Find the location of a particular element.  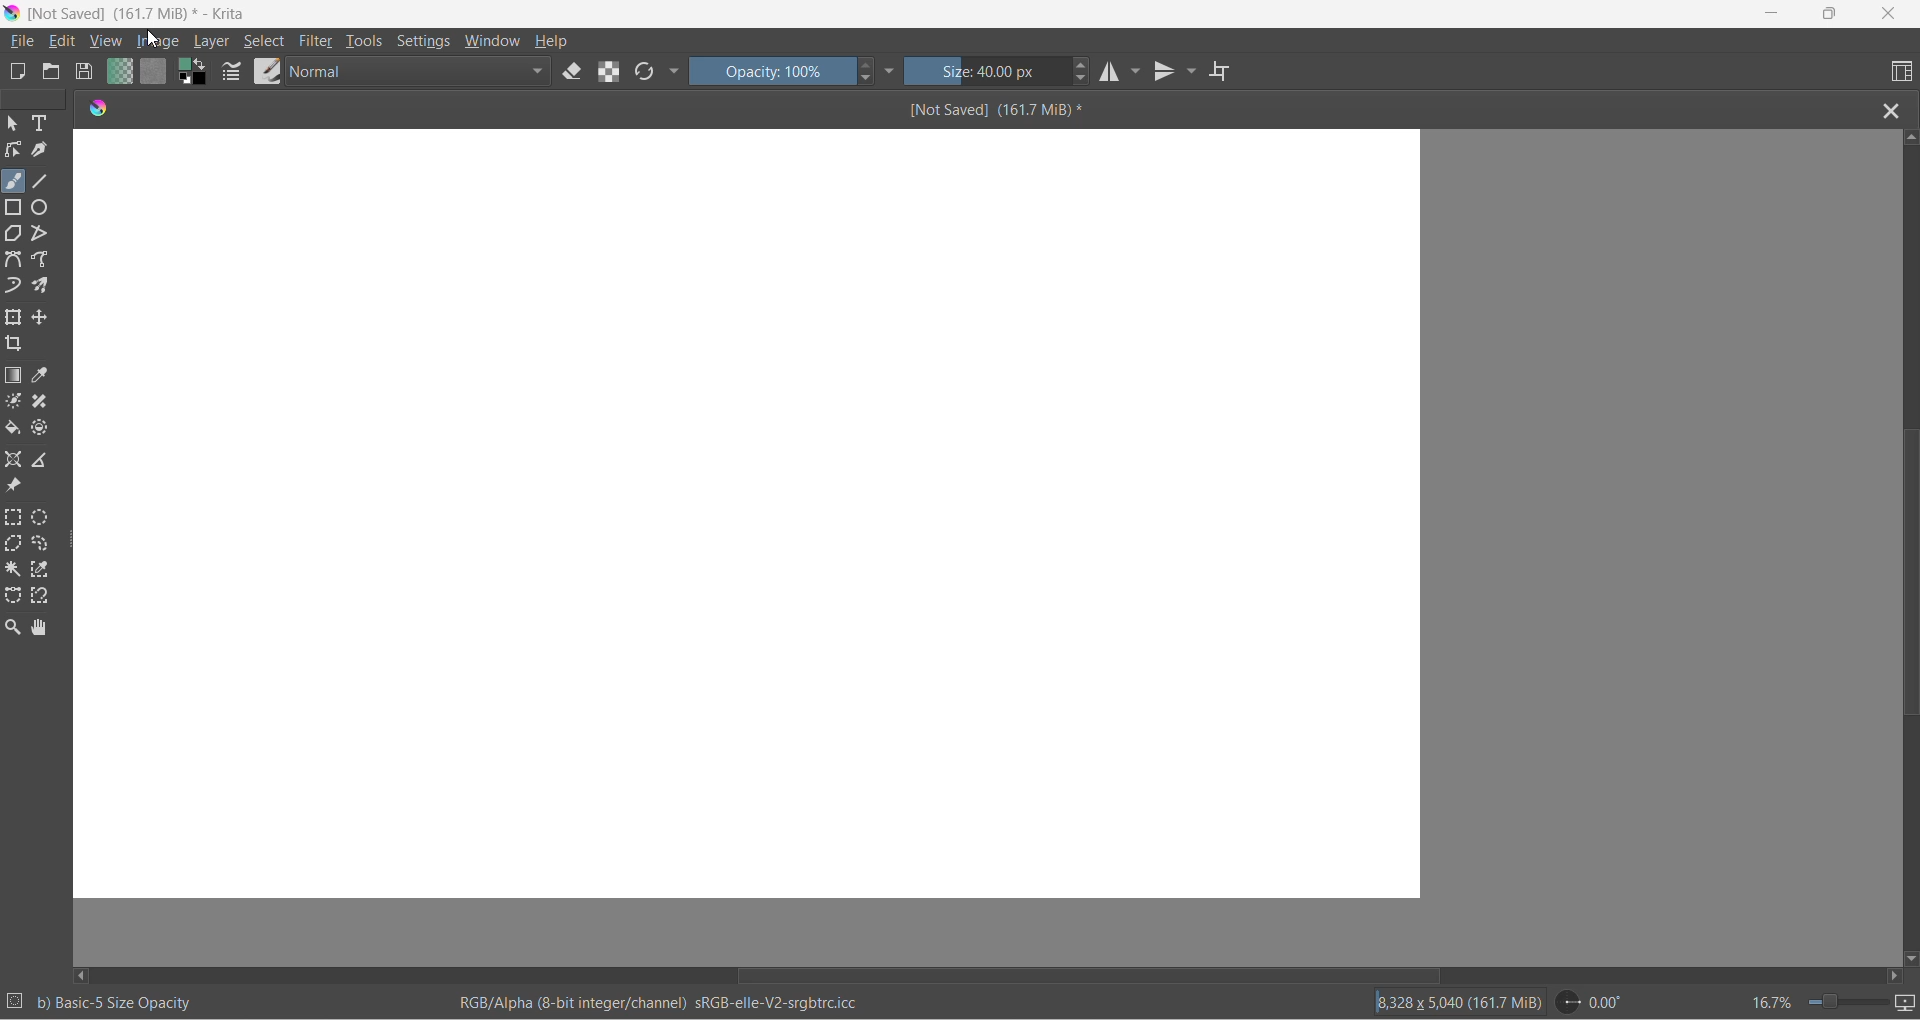

maximize is located at coordinates (1828, 14).